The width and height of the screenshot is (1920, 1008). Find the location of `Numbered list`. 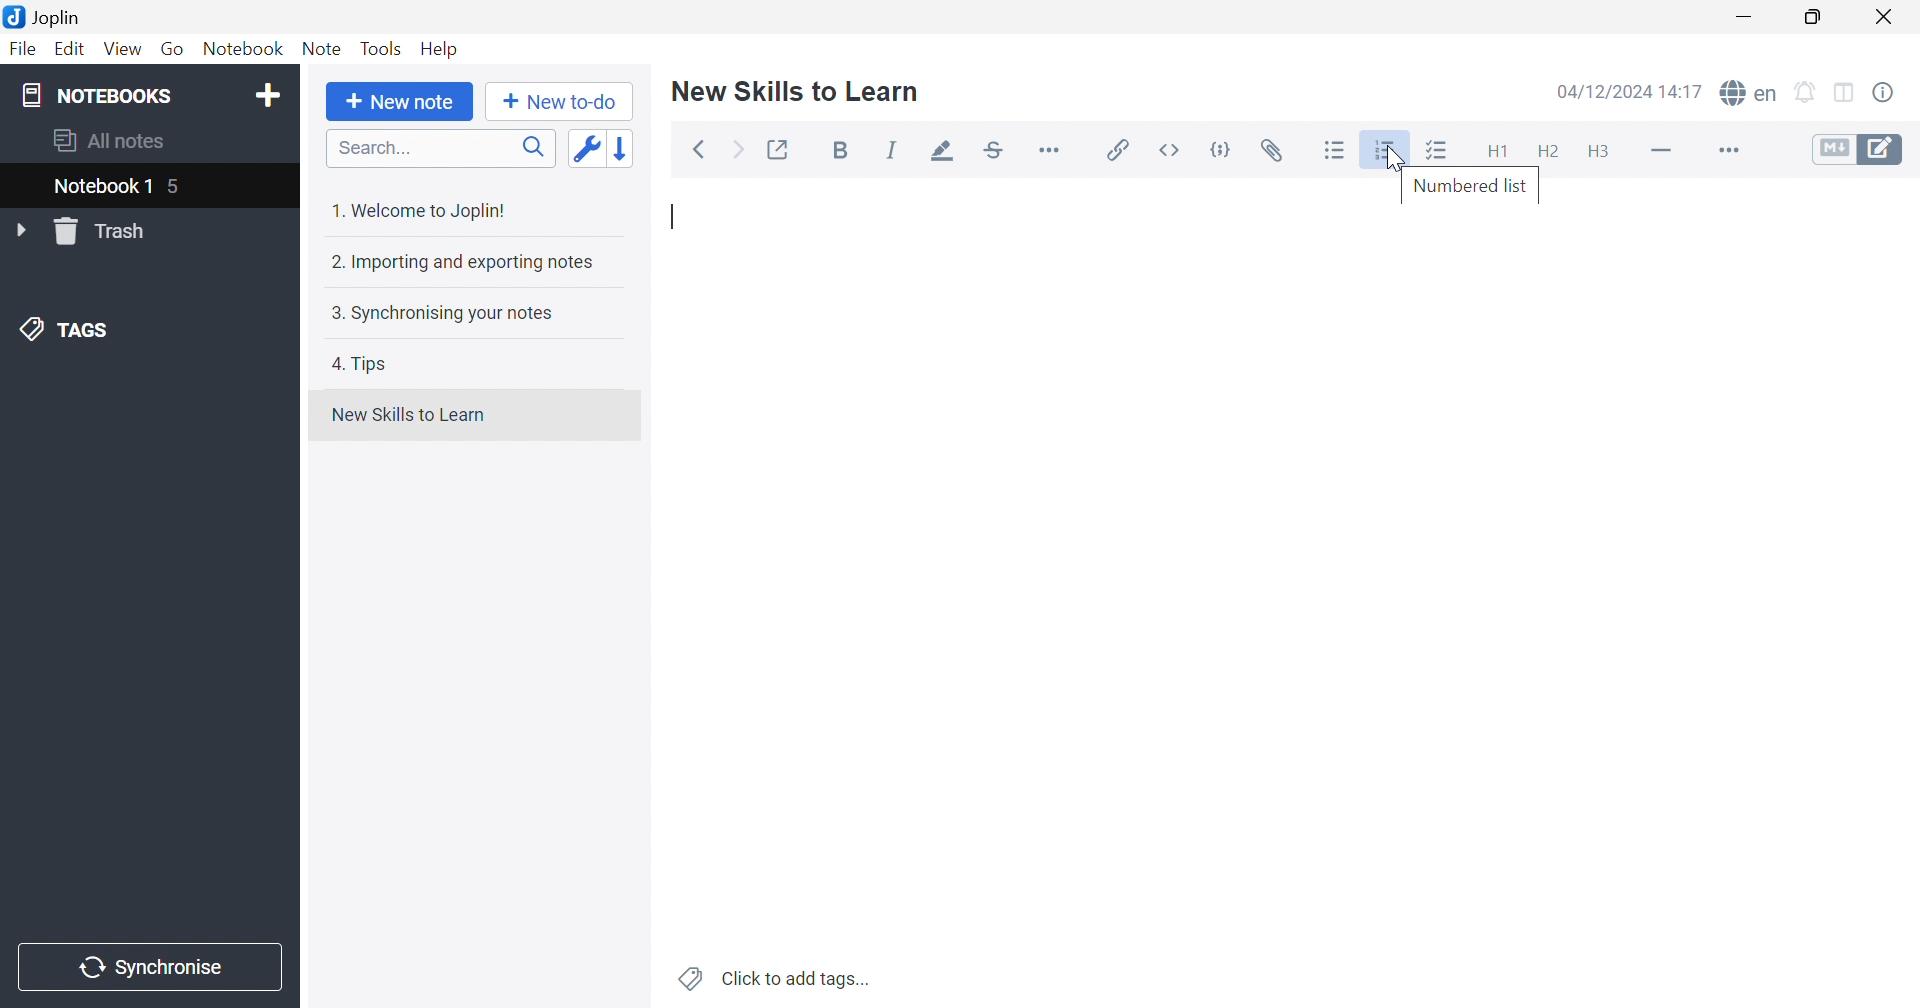

Numbered list is located at coordinates (1387, 150).